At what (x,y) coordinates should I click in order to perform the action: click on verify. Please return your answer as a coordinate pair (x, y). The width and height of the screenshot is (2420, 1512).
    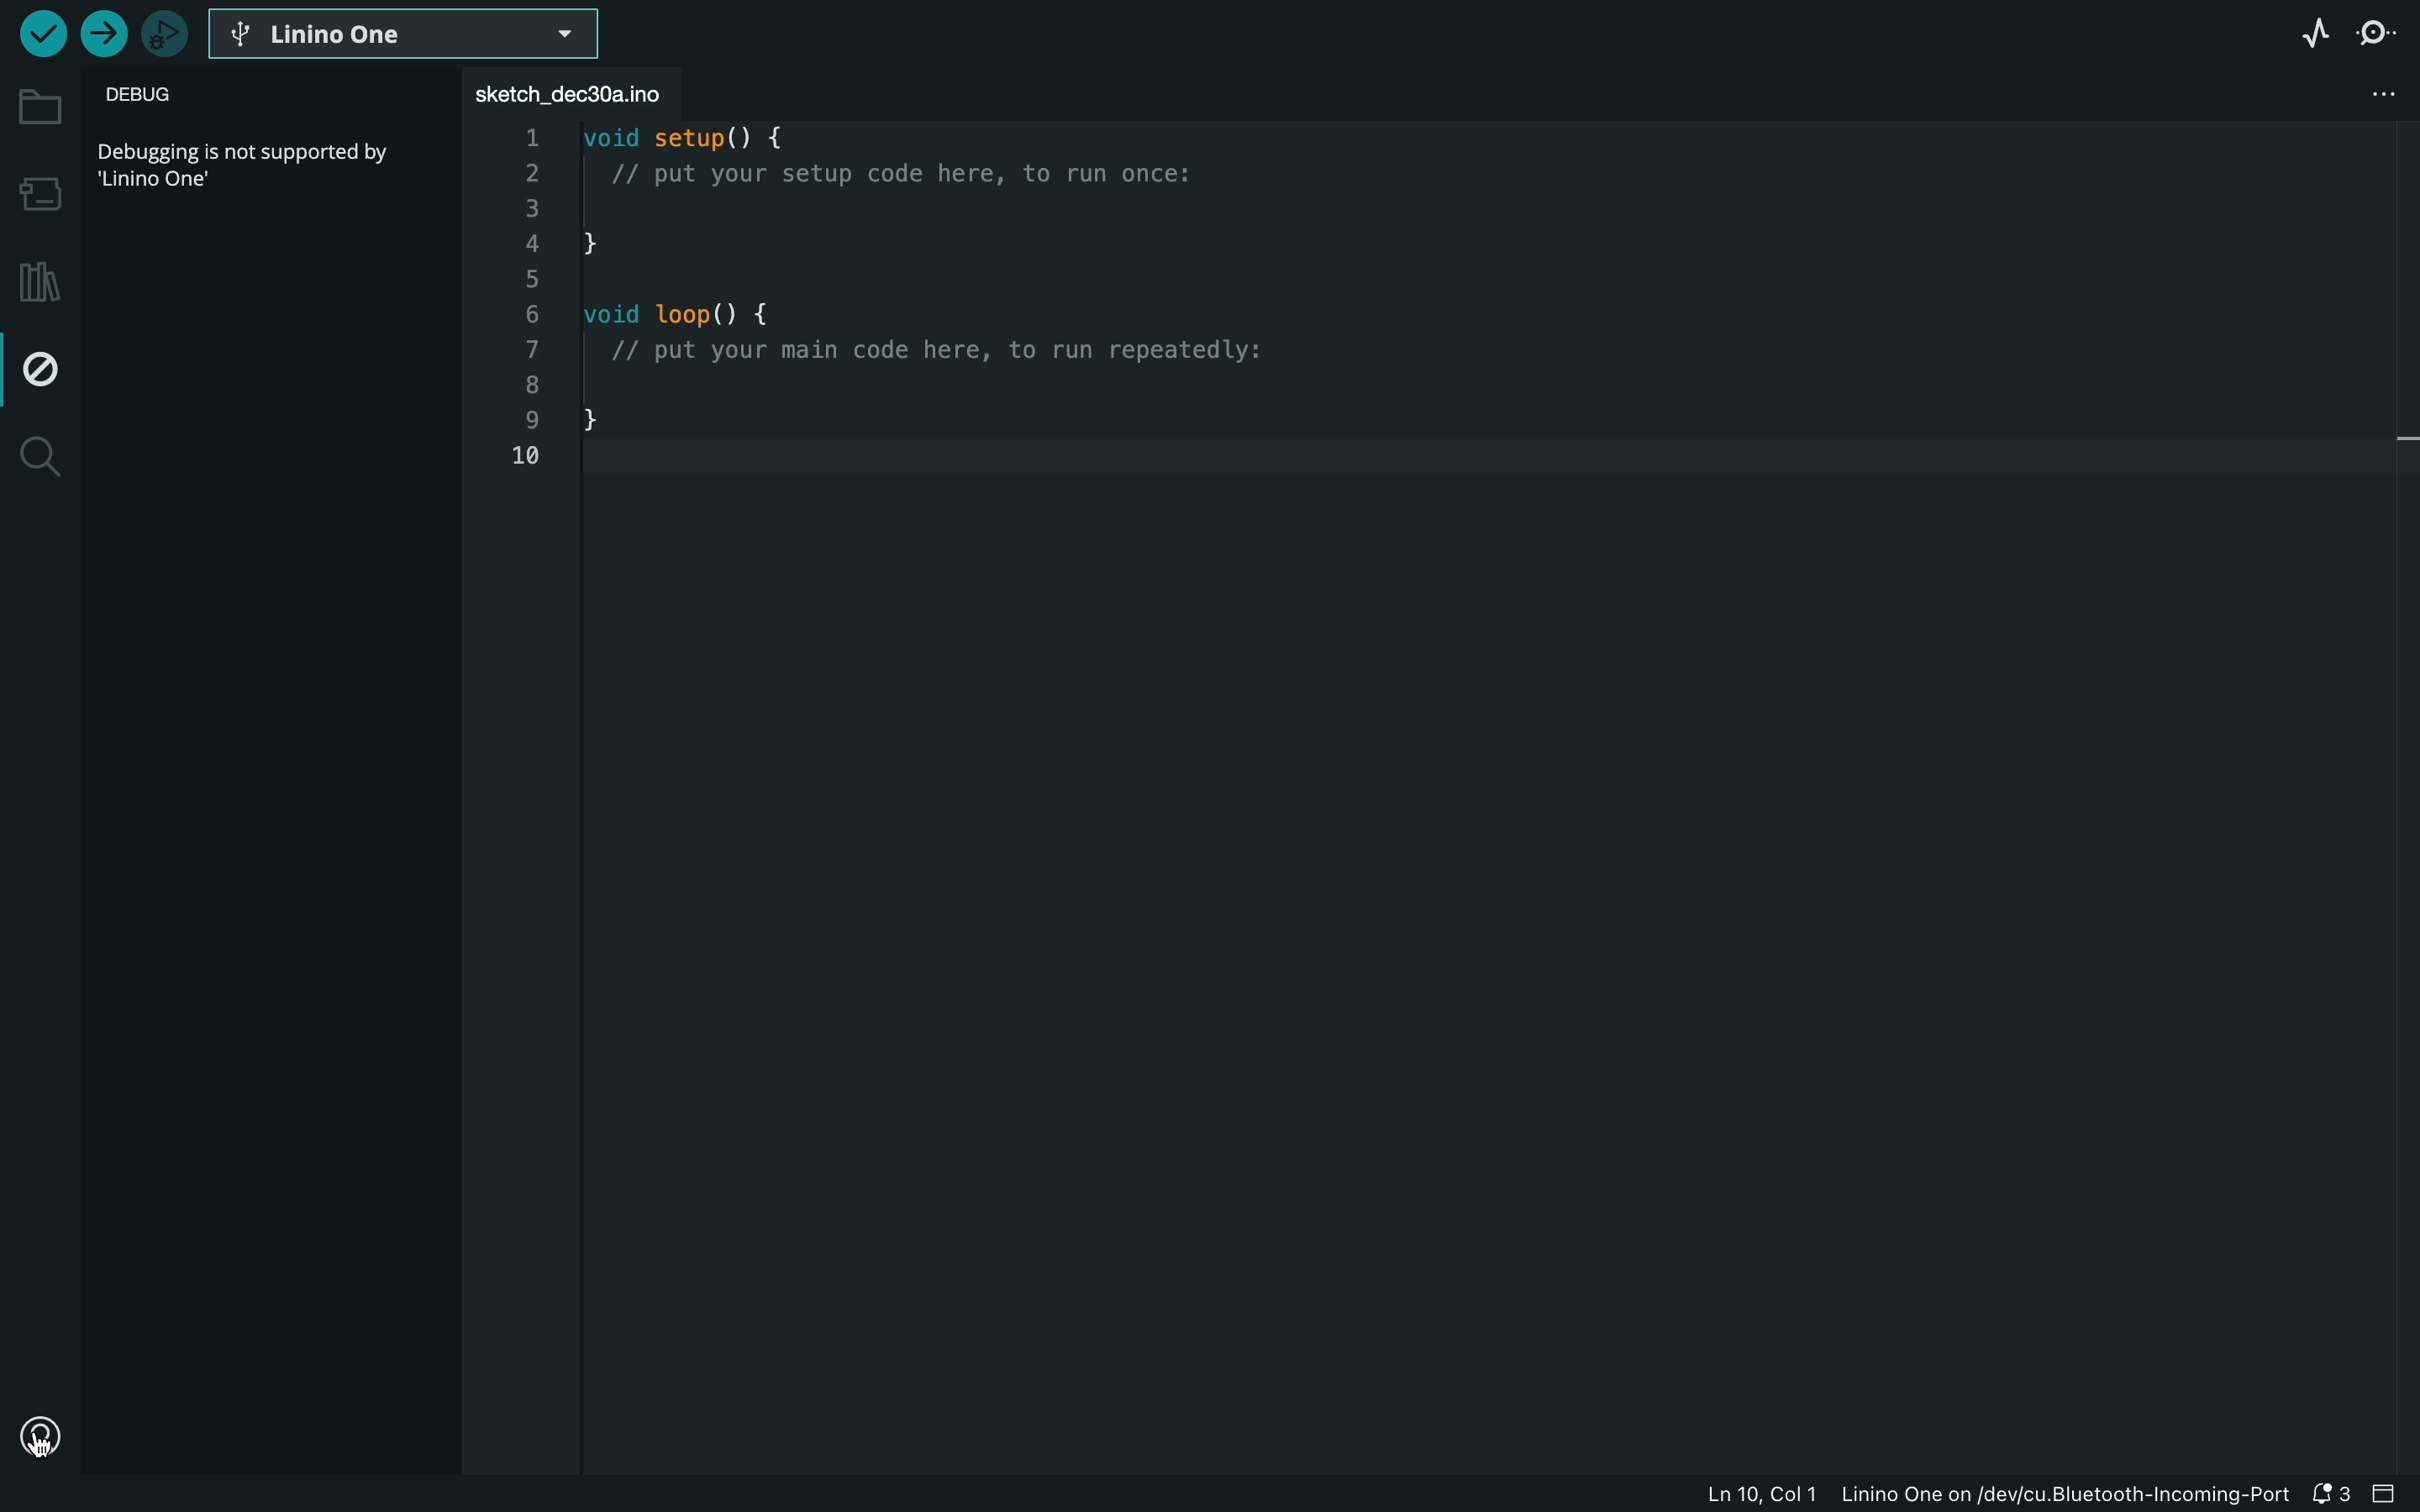
    Looking at the image, I should click on (37, 33).